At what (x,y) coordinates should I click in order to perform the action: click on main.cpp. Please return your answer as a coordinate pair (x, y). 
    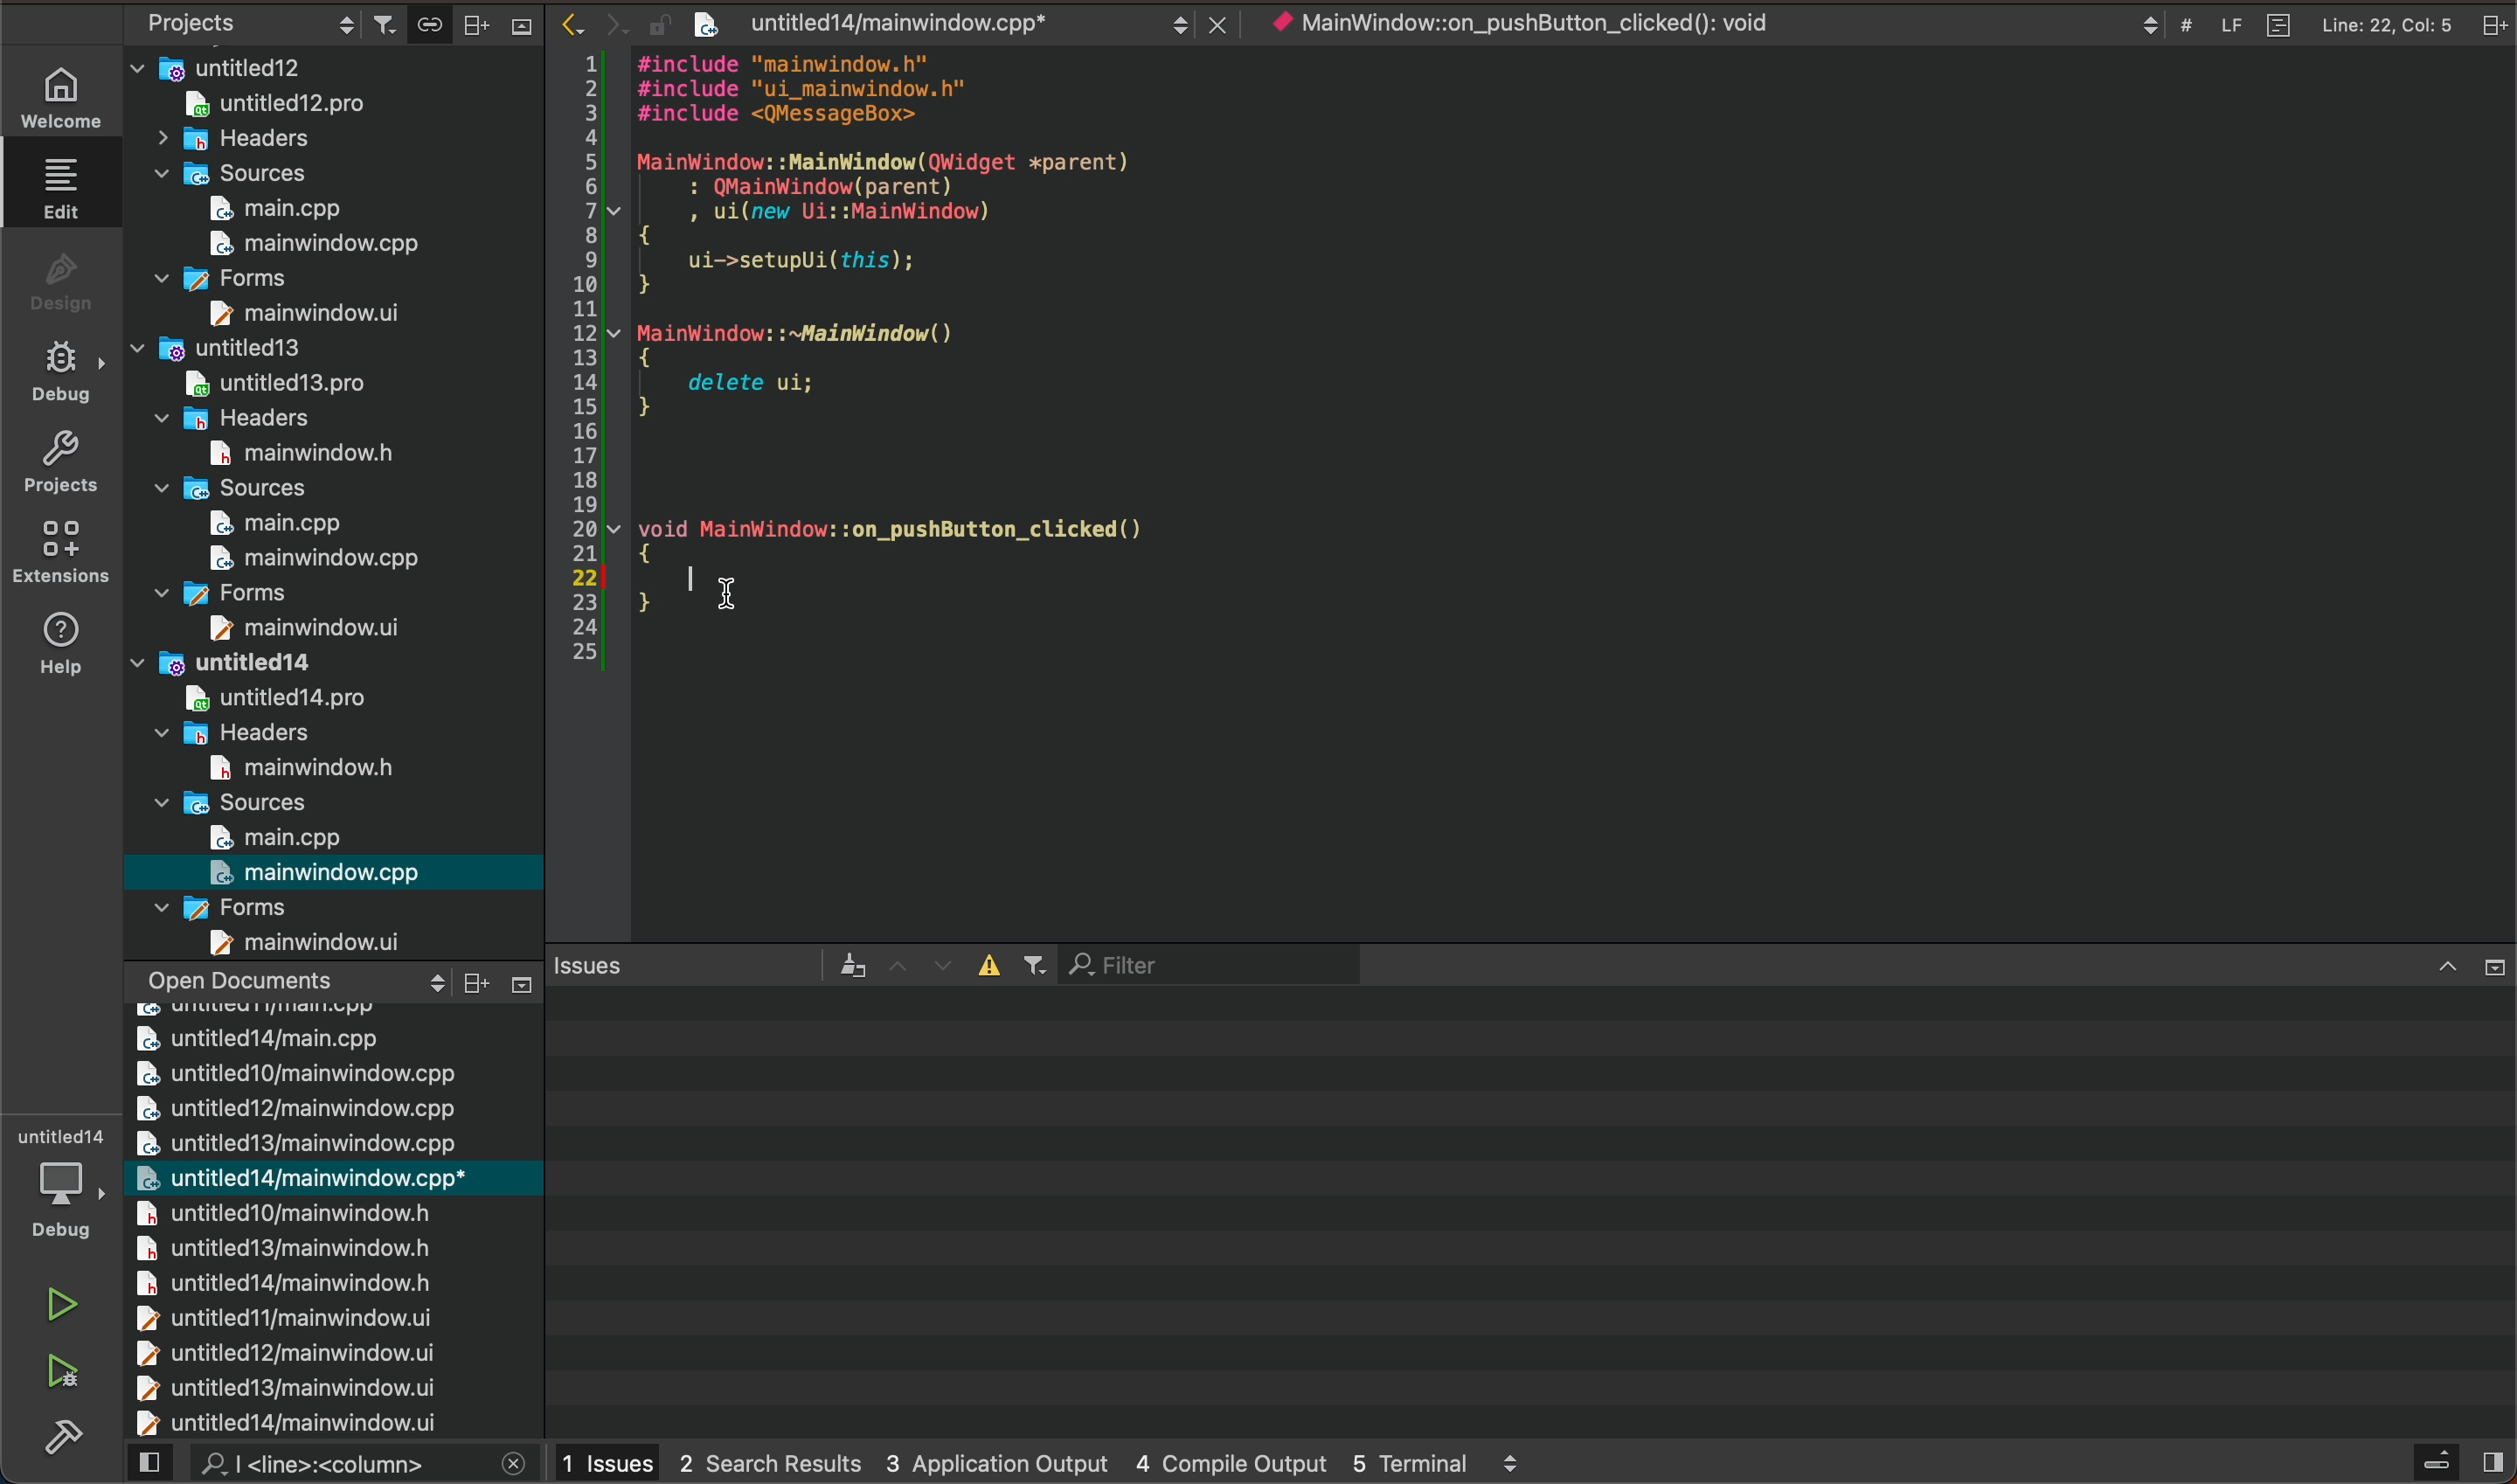
    Looking at the image, I should click on (271, 209).